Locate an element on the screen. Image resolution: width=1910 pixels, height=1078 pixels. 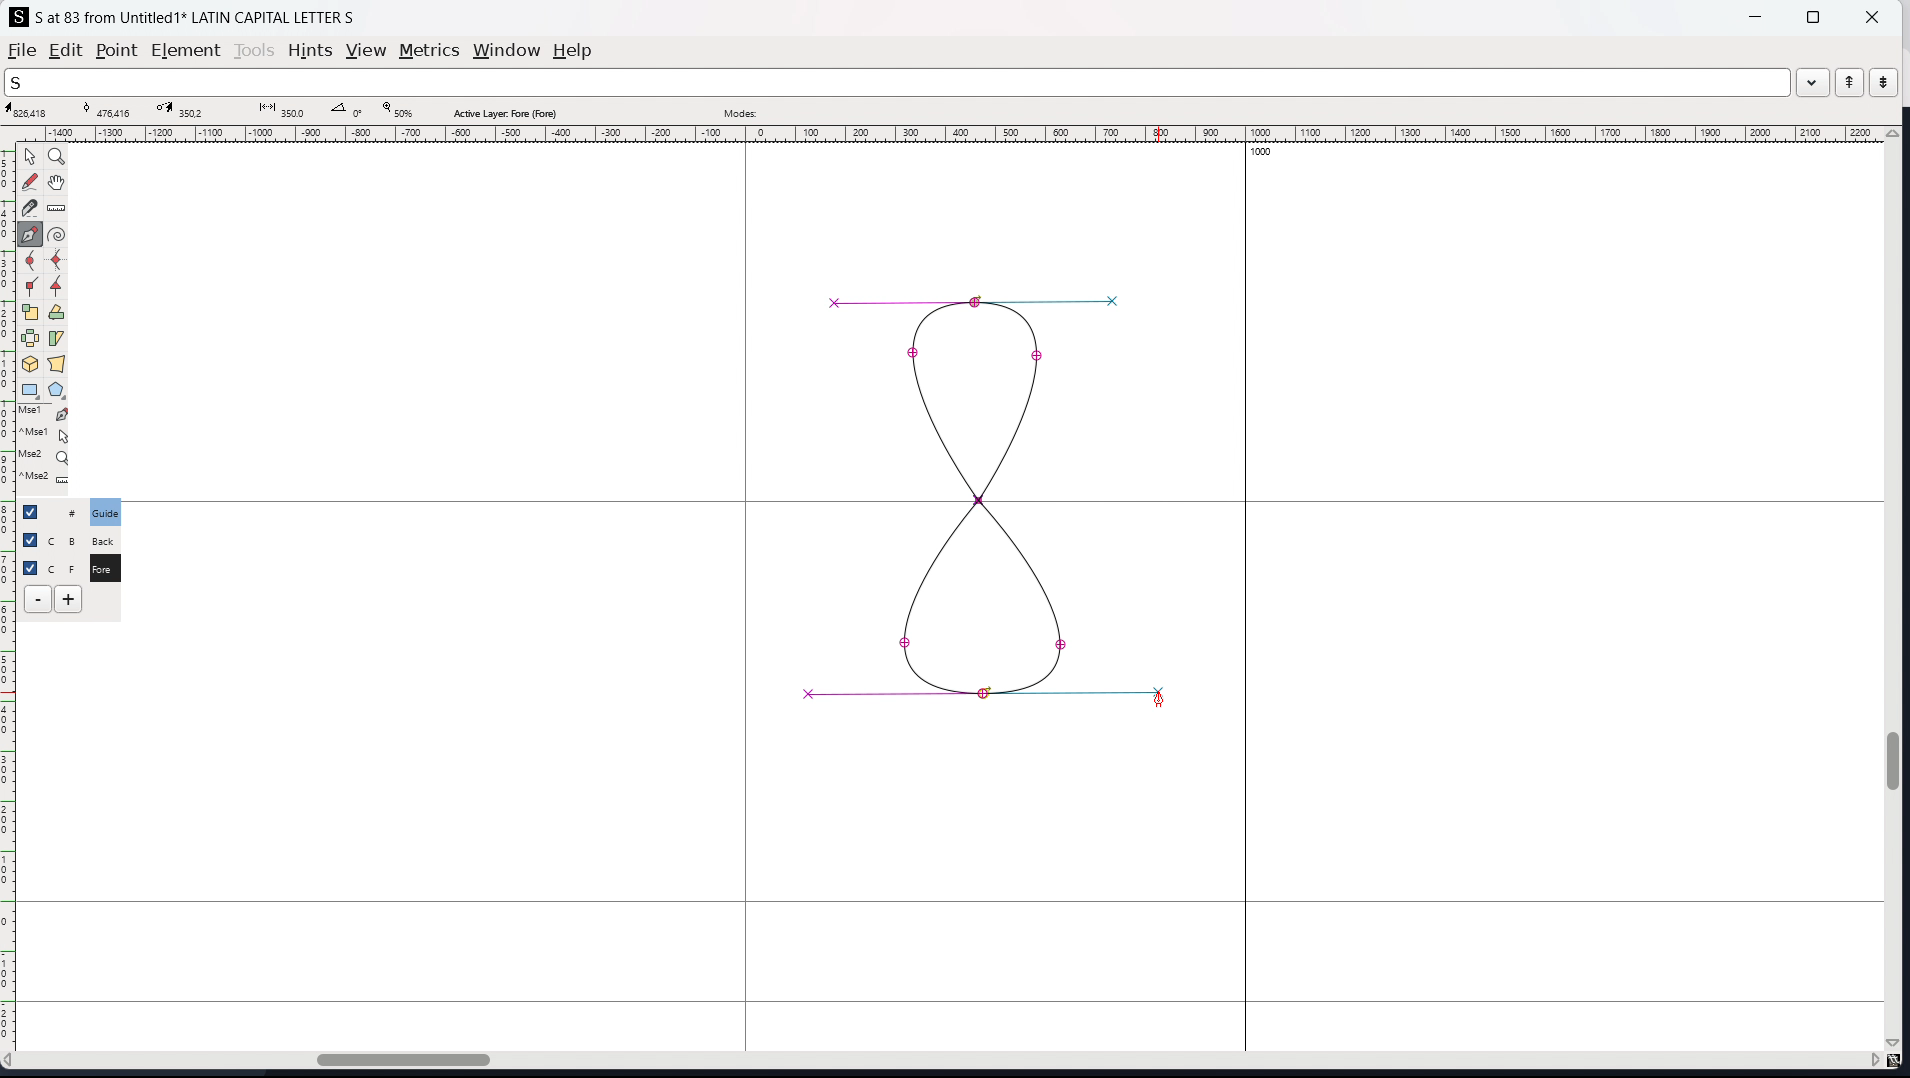
distance between points is located at coordinates (279, 109).